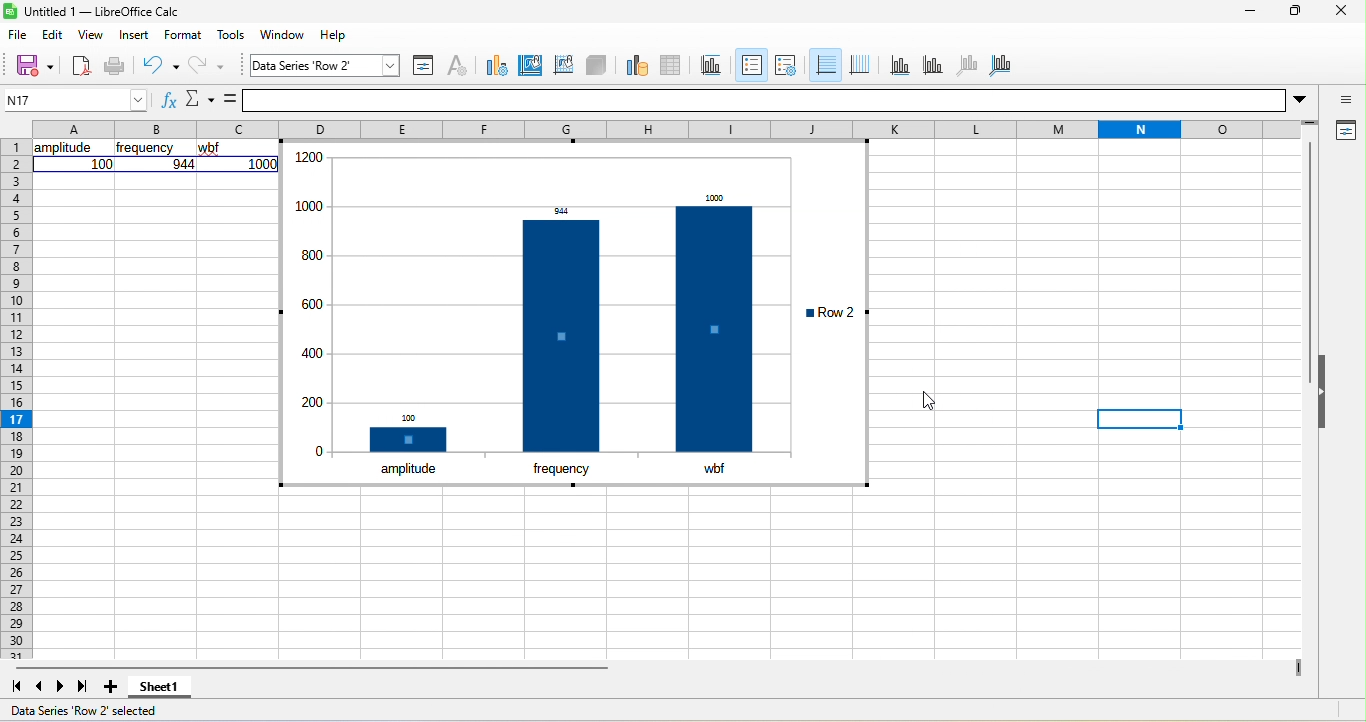 The width and height of the screenshot is (1366, 722). What do you see at coordinates (278, 35) in the screenshot?
I see `window` at bounding box center [278, 35].